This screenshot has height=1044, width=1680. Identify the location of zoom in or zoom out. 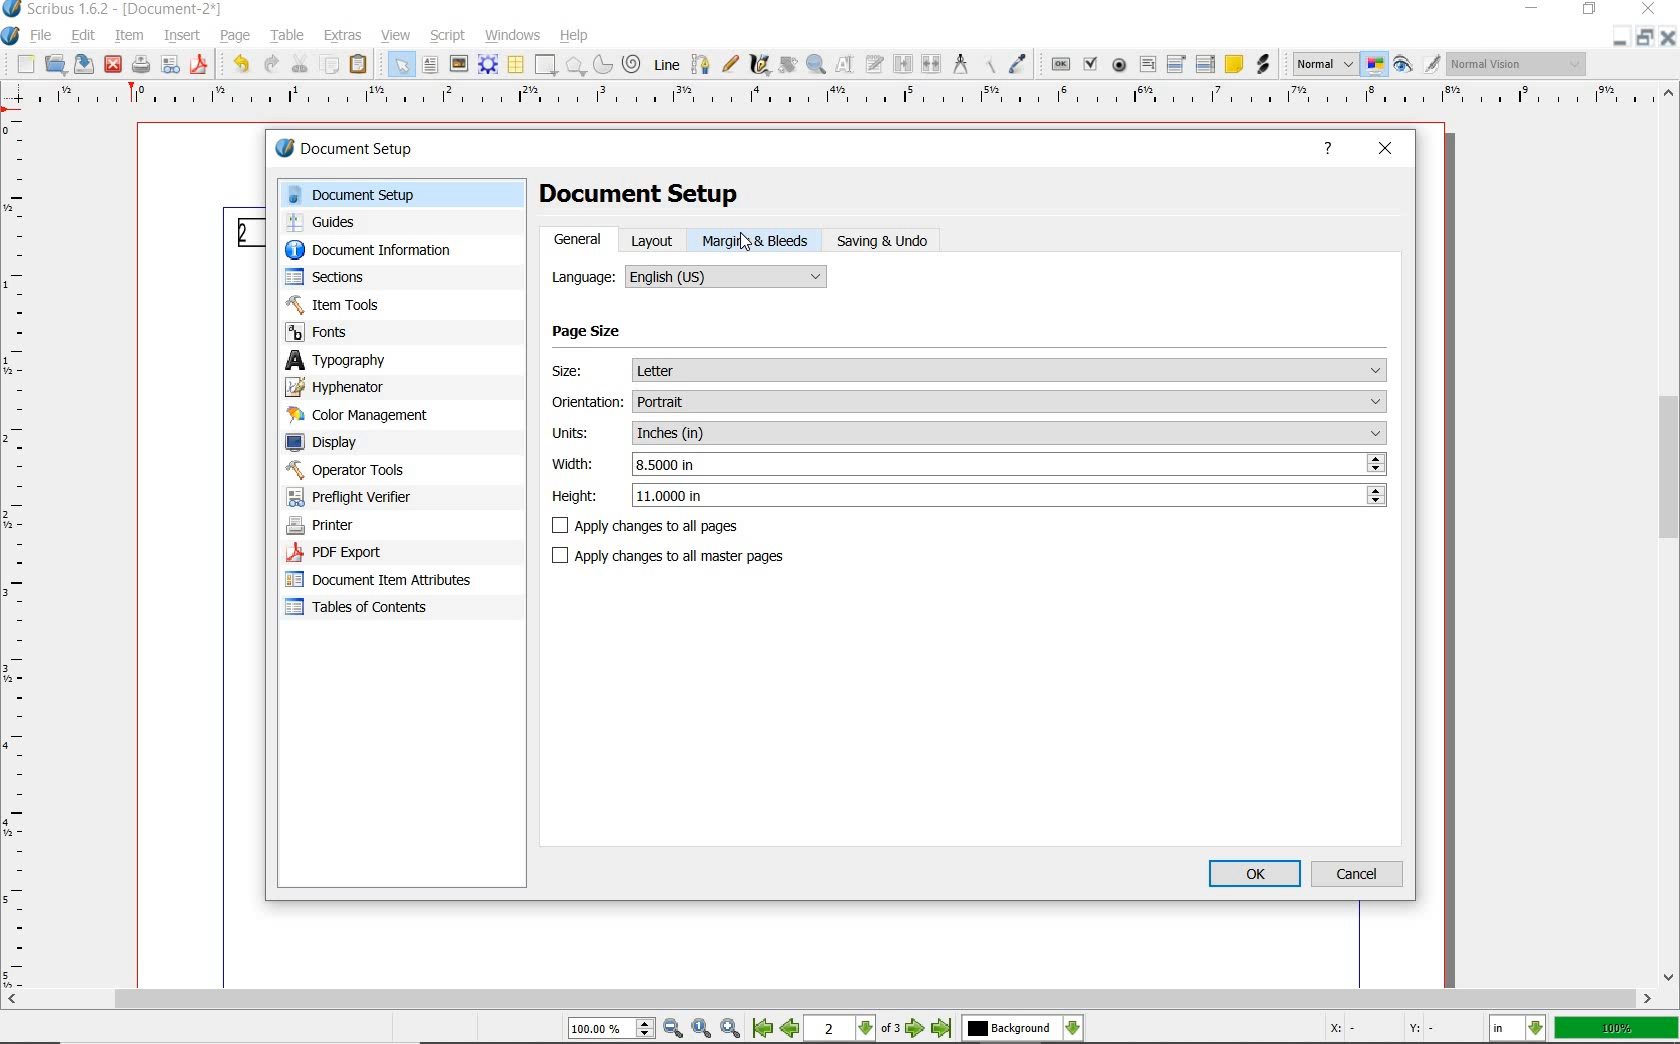
(817, 66).